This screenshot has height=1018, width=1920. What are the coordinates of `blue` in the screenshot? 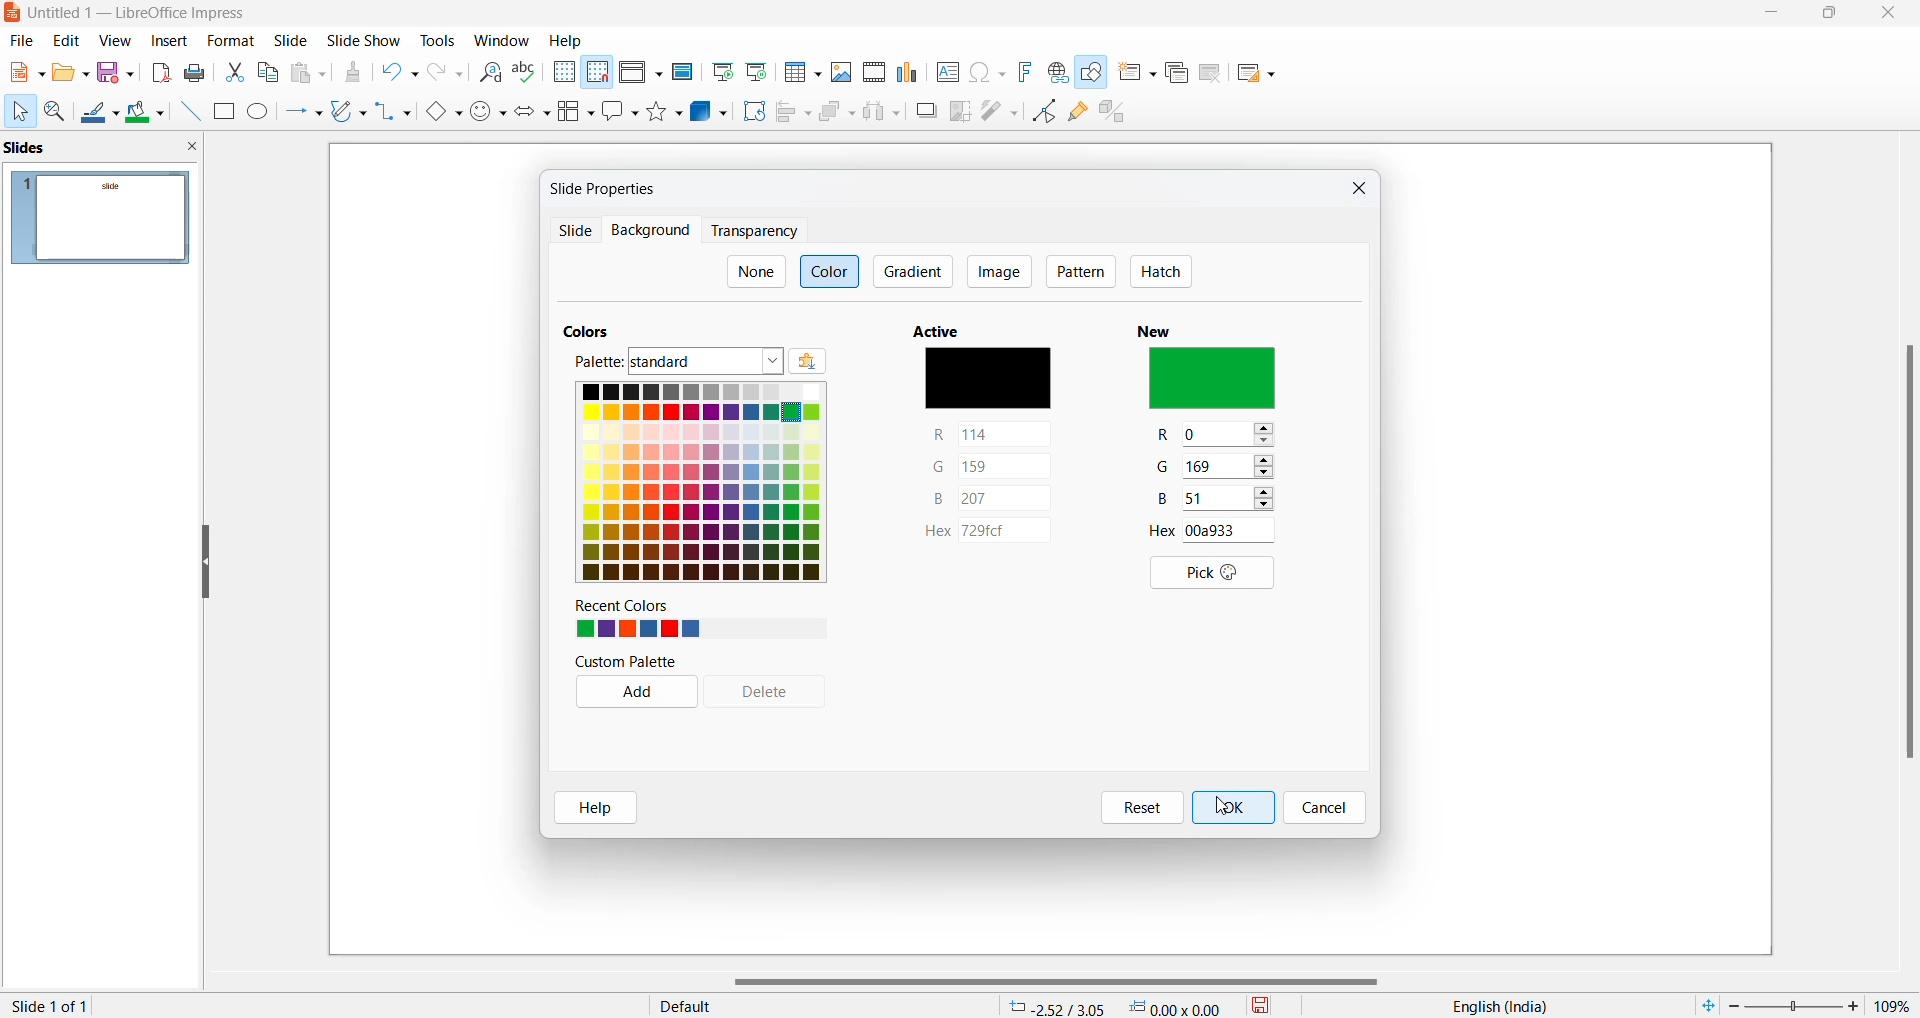 It's located at (988, 499).